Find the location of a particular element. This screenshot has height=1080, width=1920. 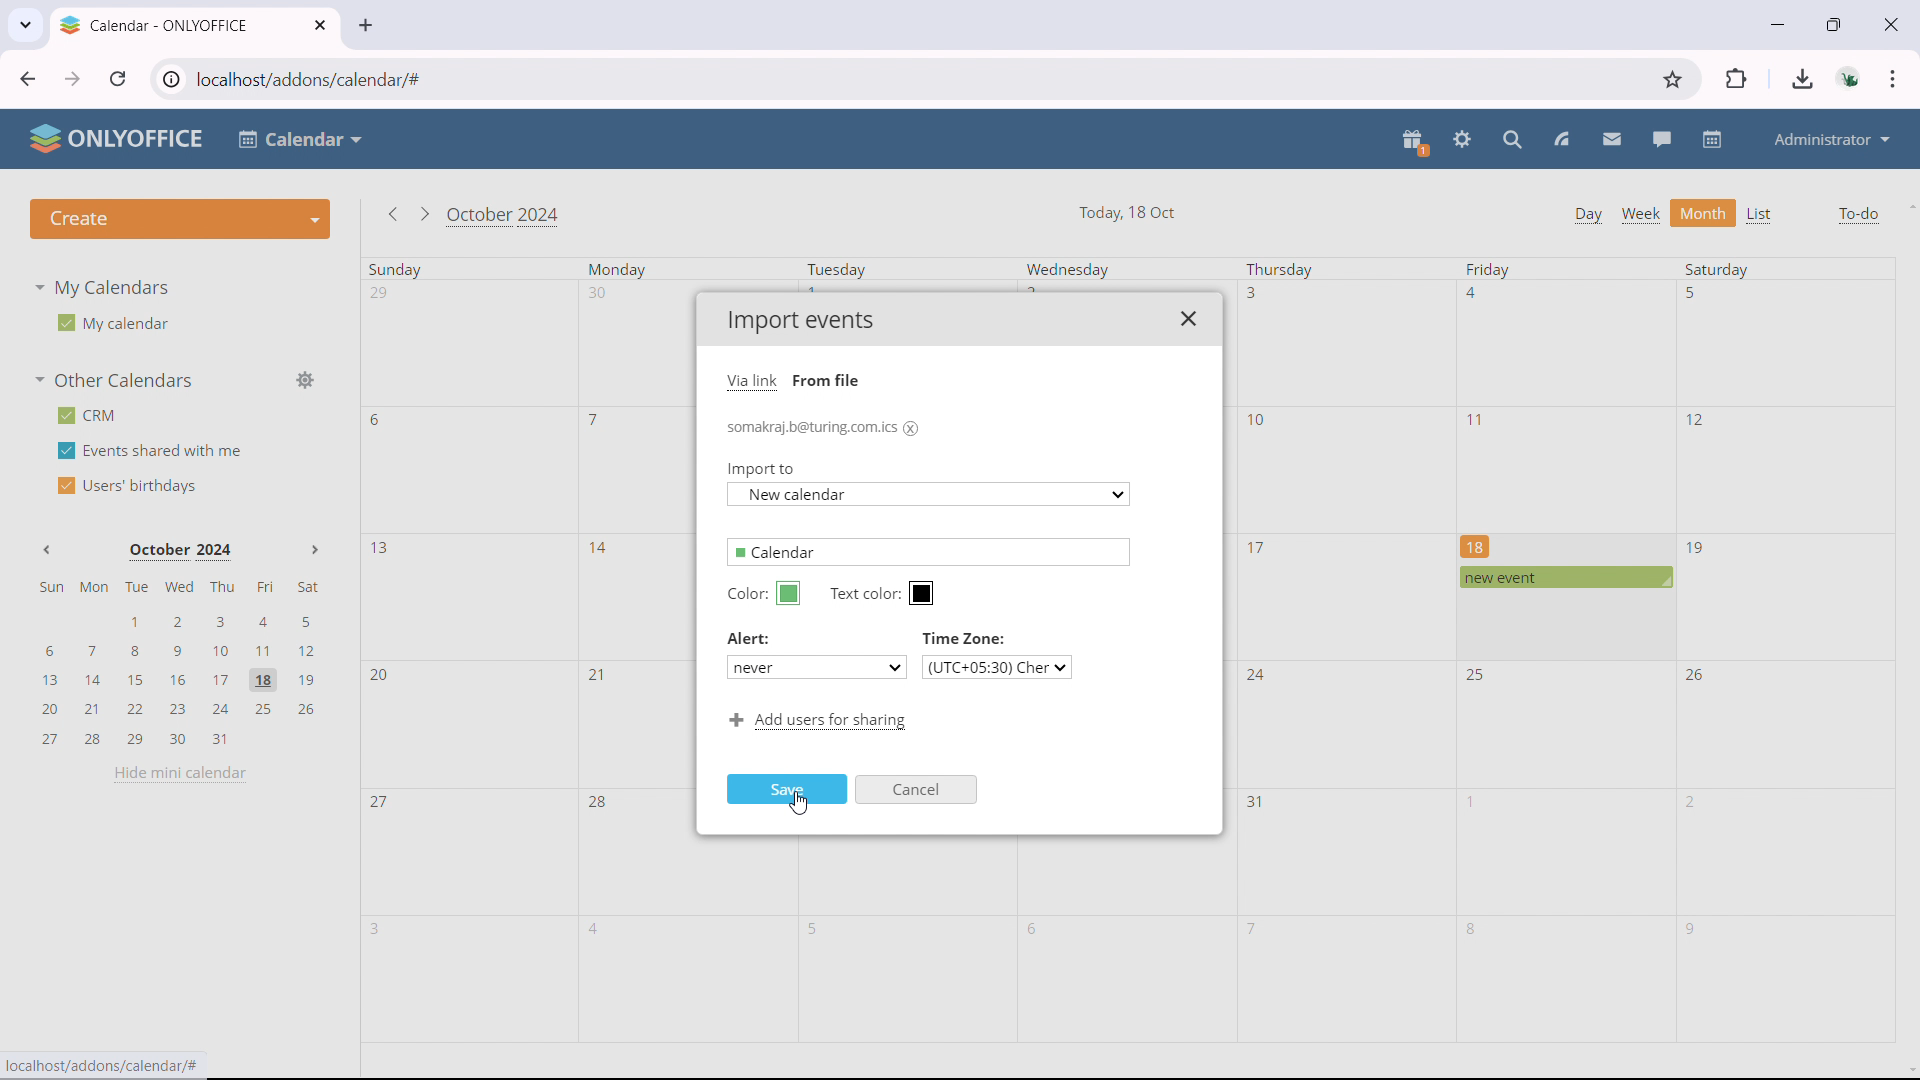

7 is located at coordinates (596, 421).